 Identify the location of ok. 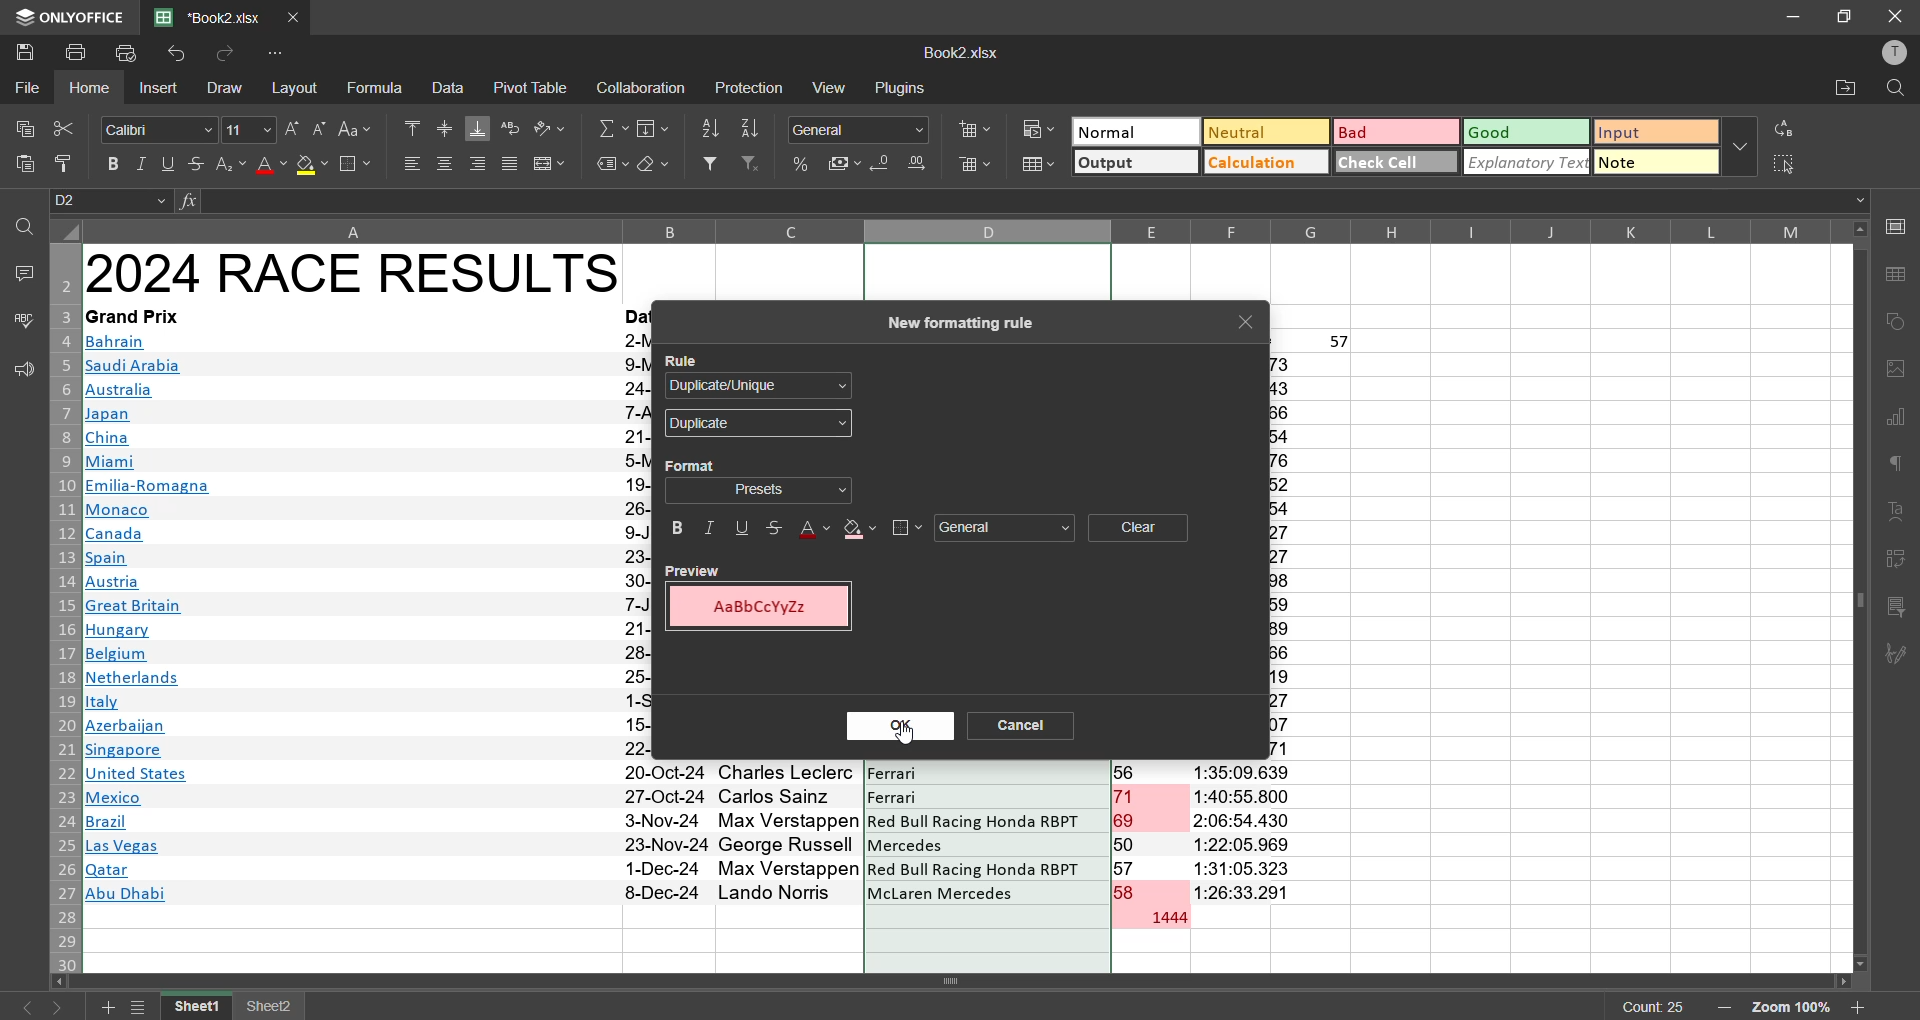
(900, 729).